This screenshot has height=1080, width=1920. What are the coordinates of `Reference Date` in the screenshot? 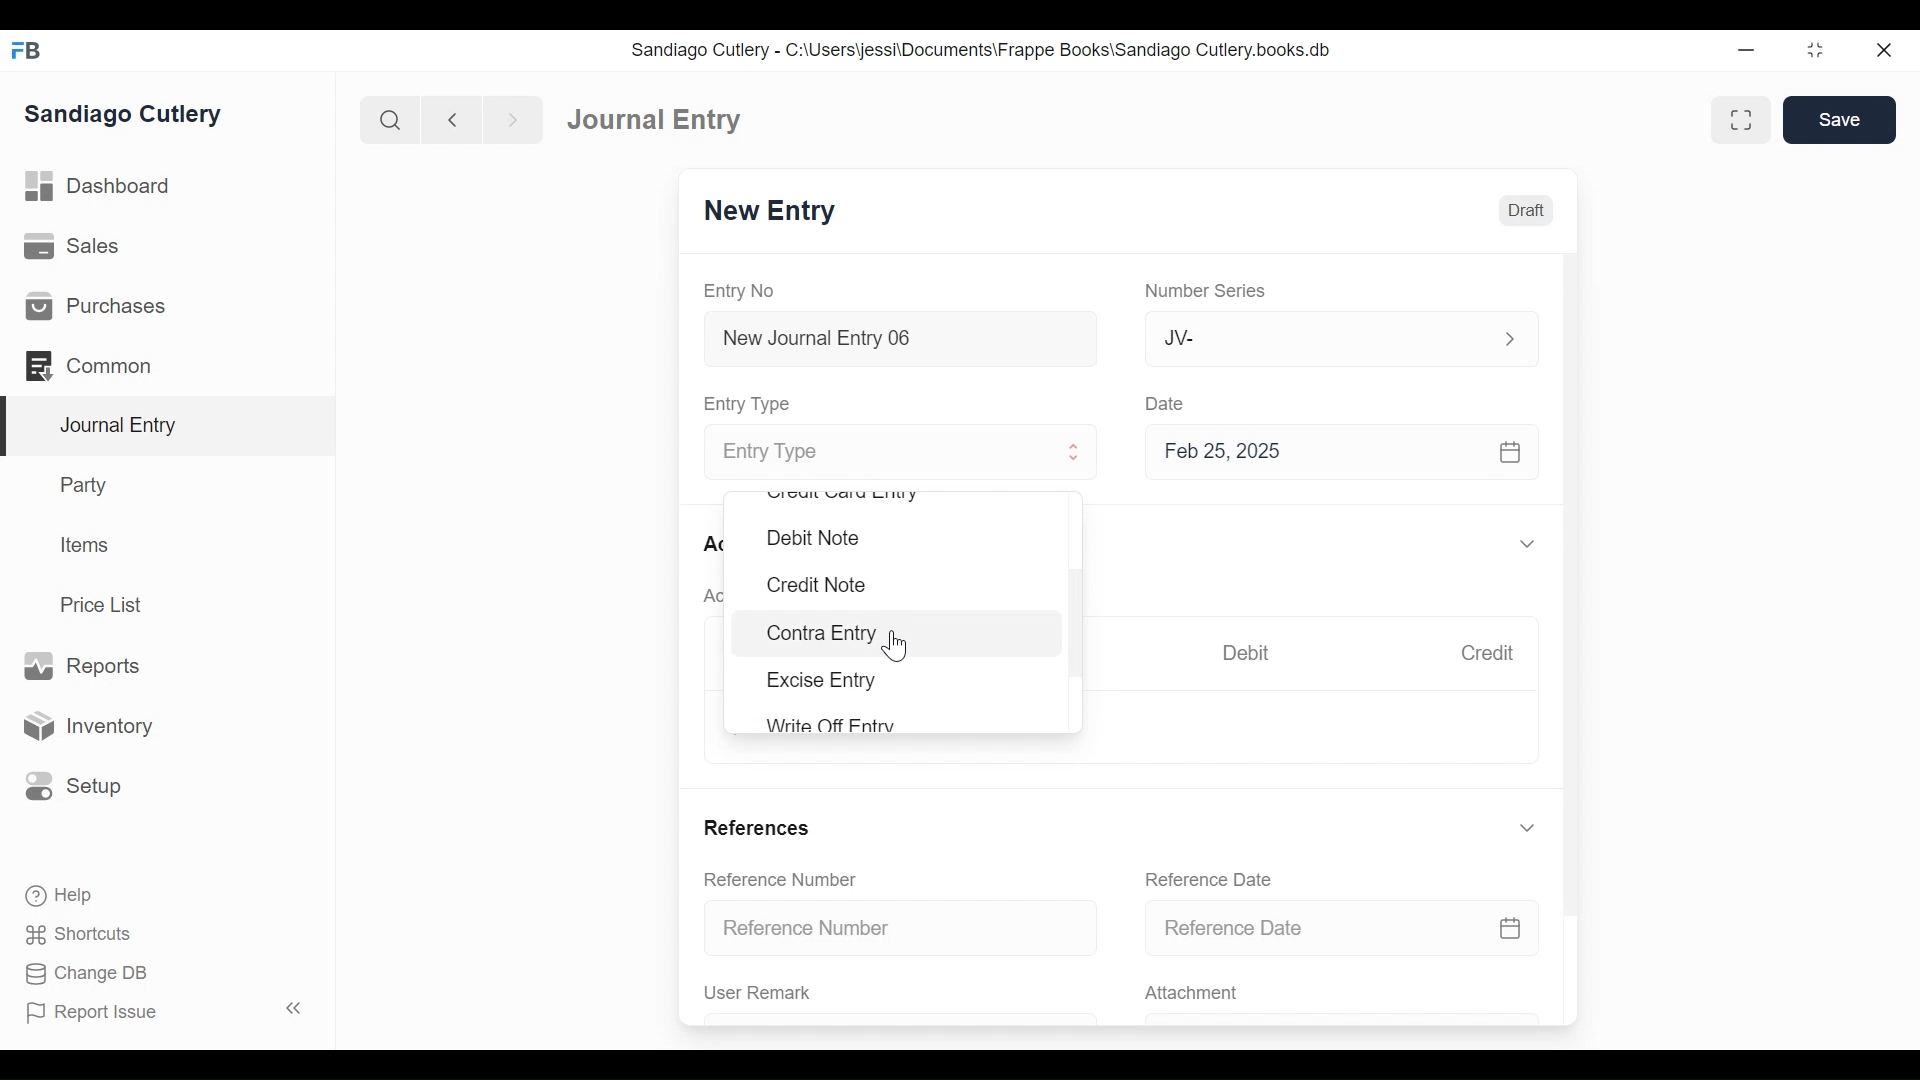 It's located at (1207, 879).